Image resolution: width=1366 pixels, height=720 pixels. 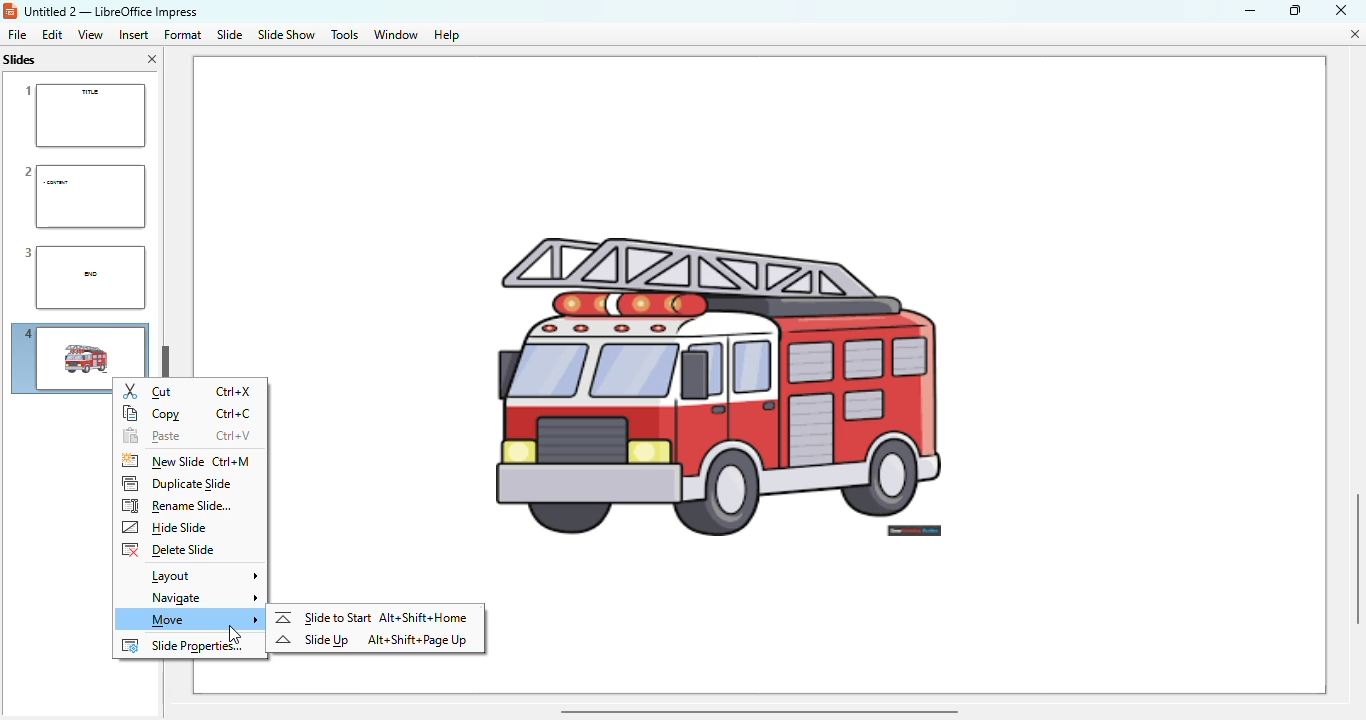 I want to click on window, so click(x=396, y=35).